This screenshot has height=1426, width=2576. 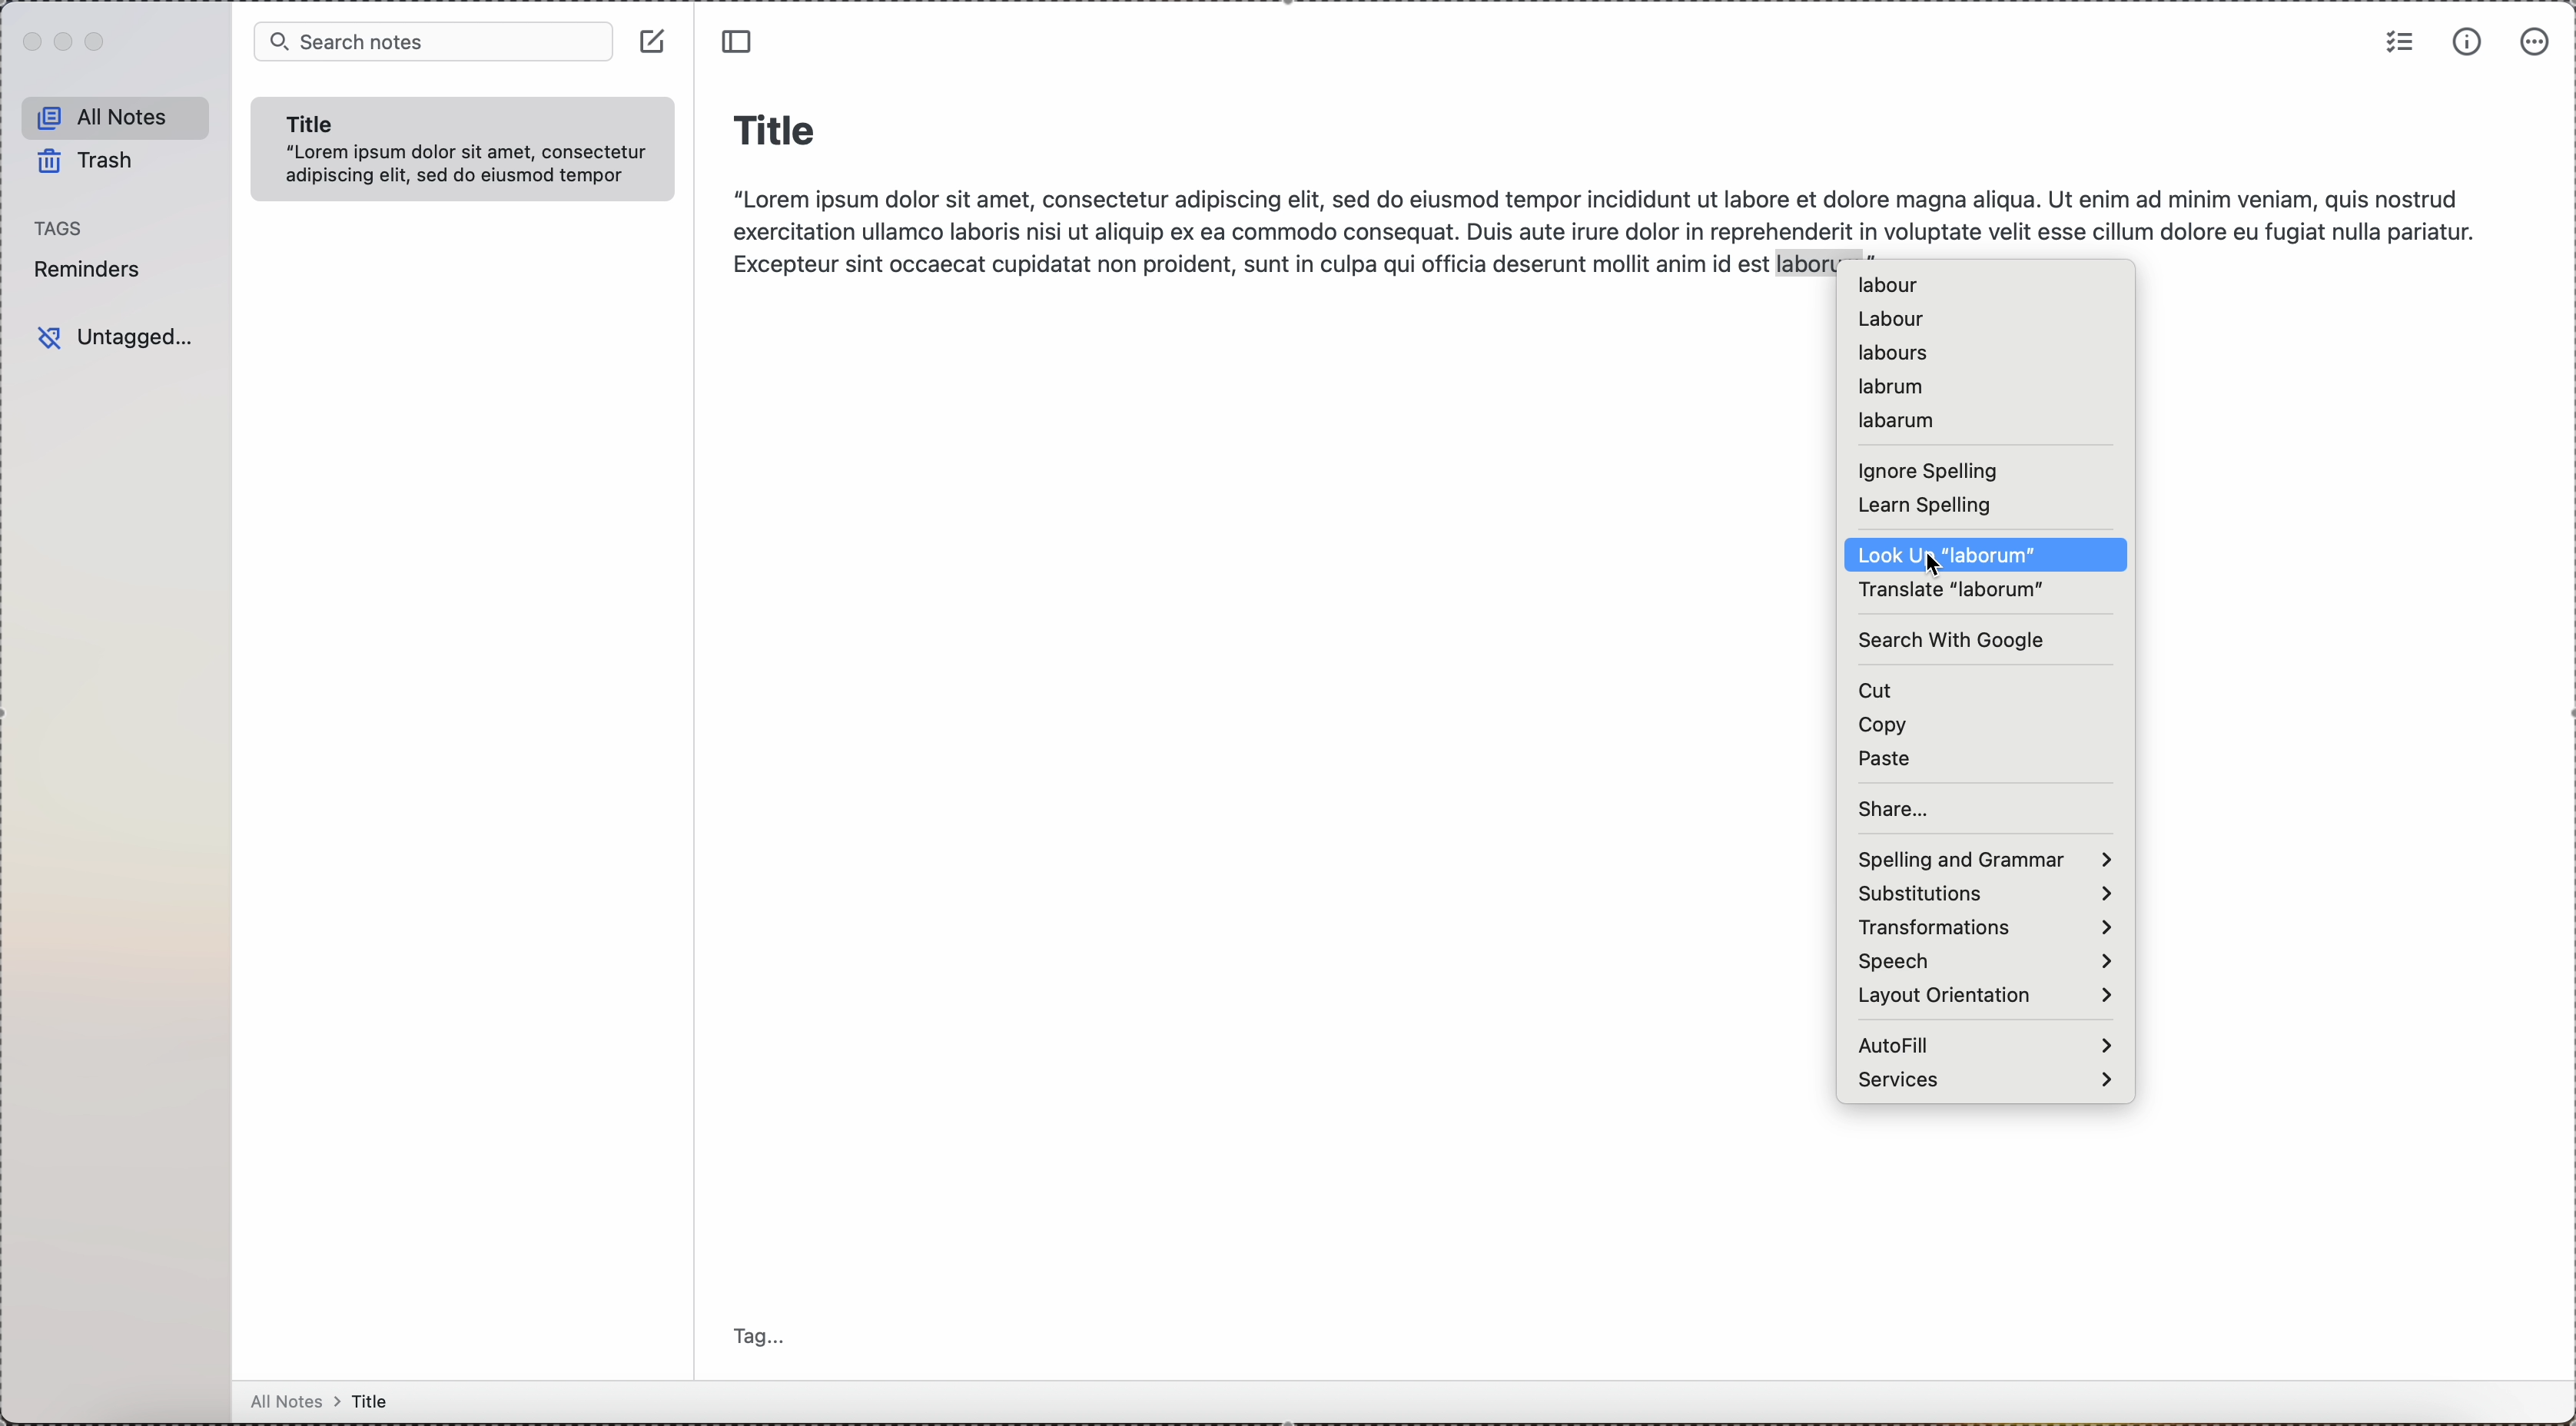 What do you see at coordinates (1933, 565) in the screenshot?
I see `cursor` at bounding box center [1933, 565].